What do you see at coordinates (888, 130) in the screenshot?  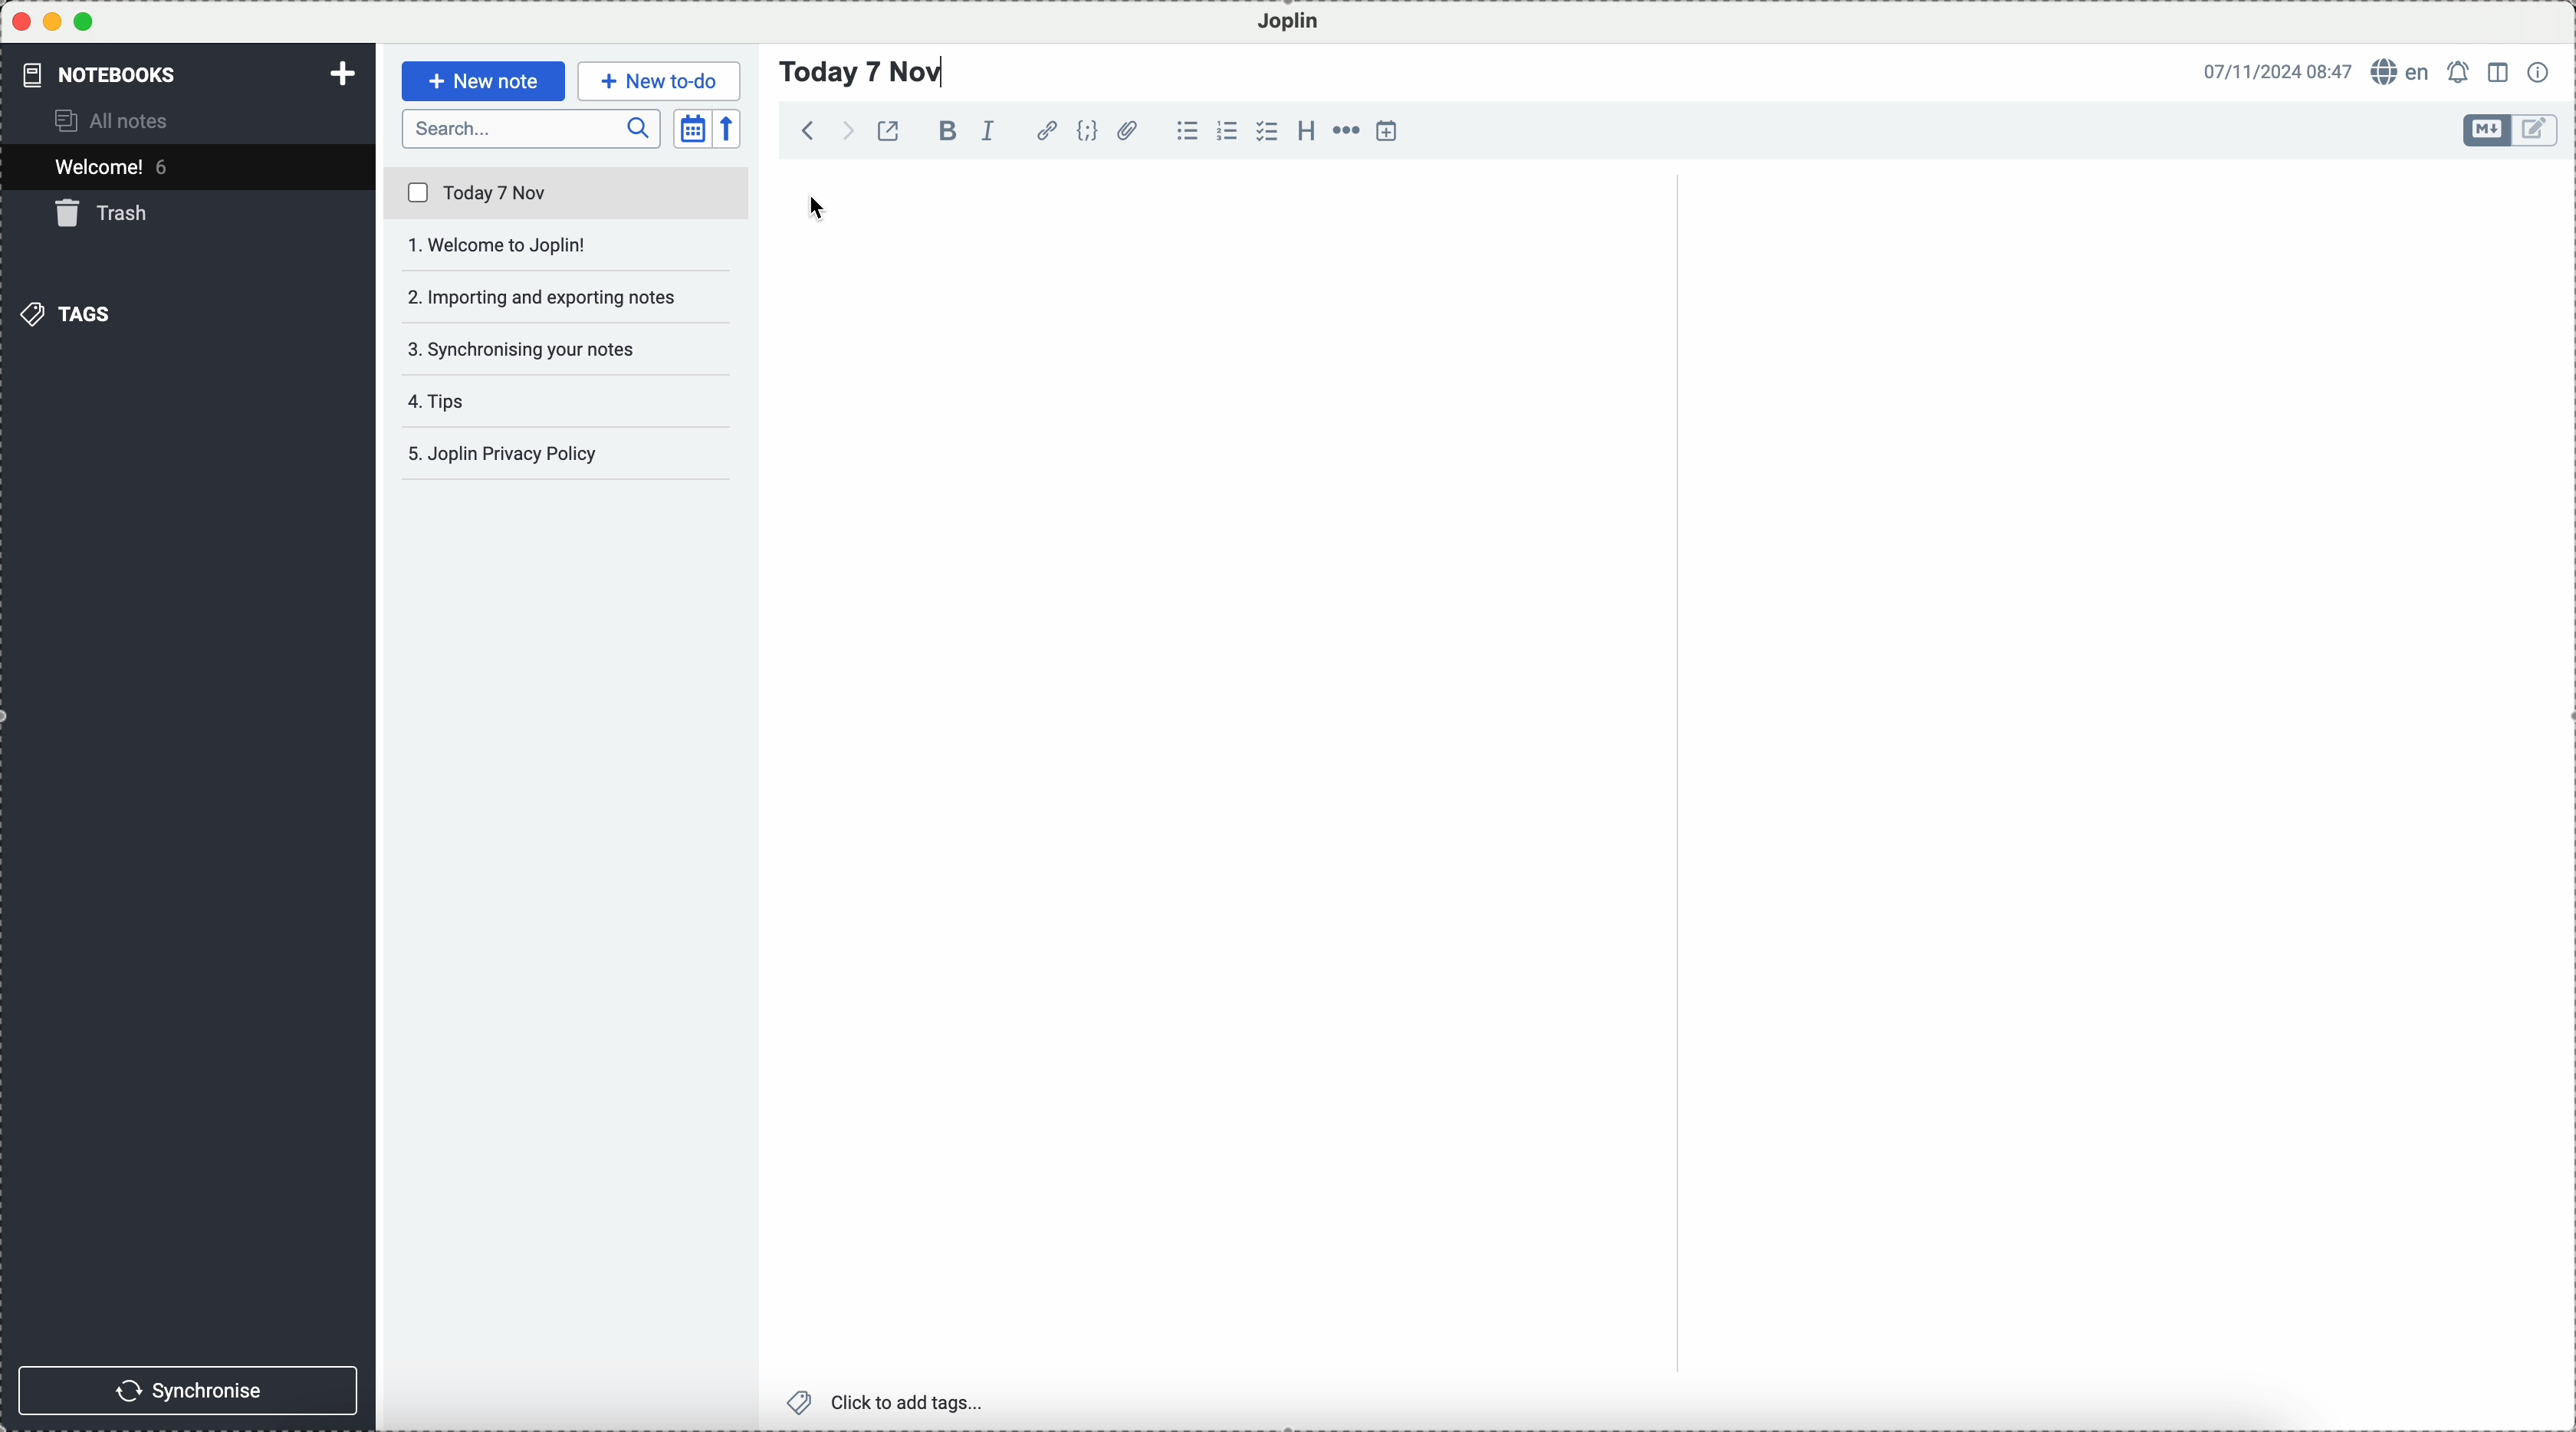 I see `toggle external editing` at bounding box center [888, 130].